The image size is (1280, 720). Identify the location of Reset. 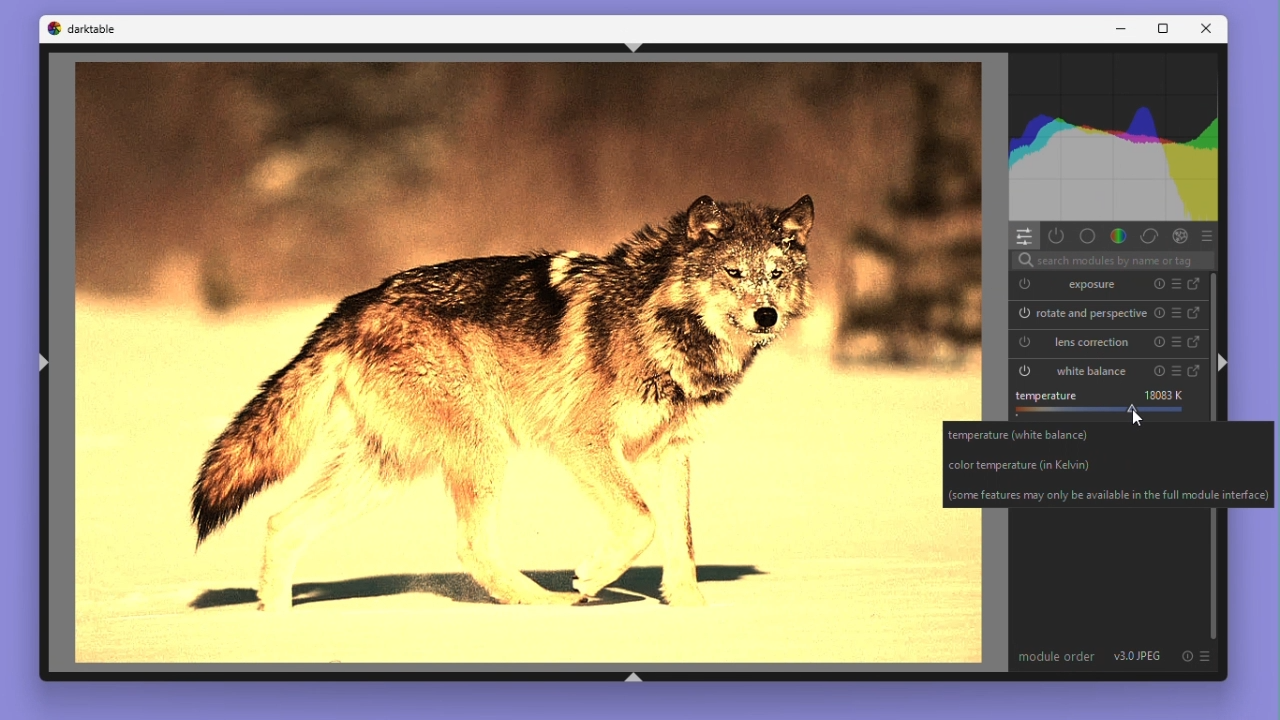
(1162, 315).